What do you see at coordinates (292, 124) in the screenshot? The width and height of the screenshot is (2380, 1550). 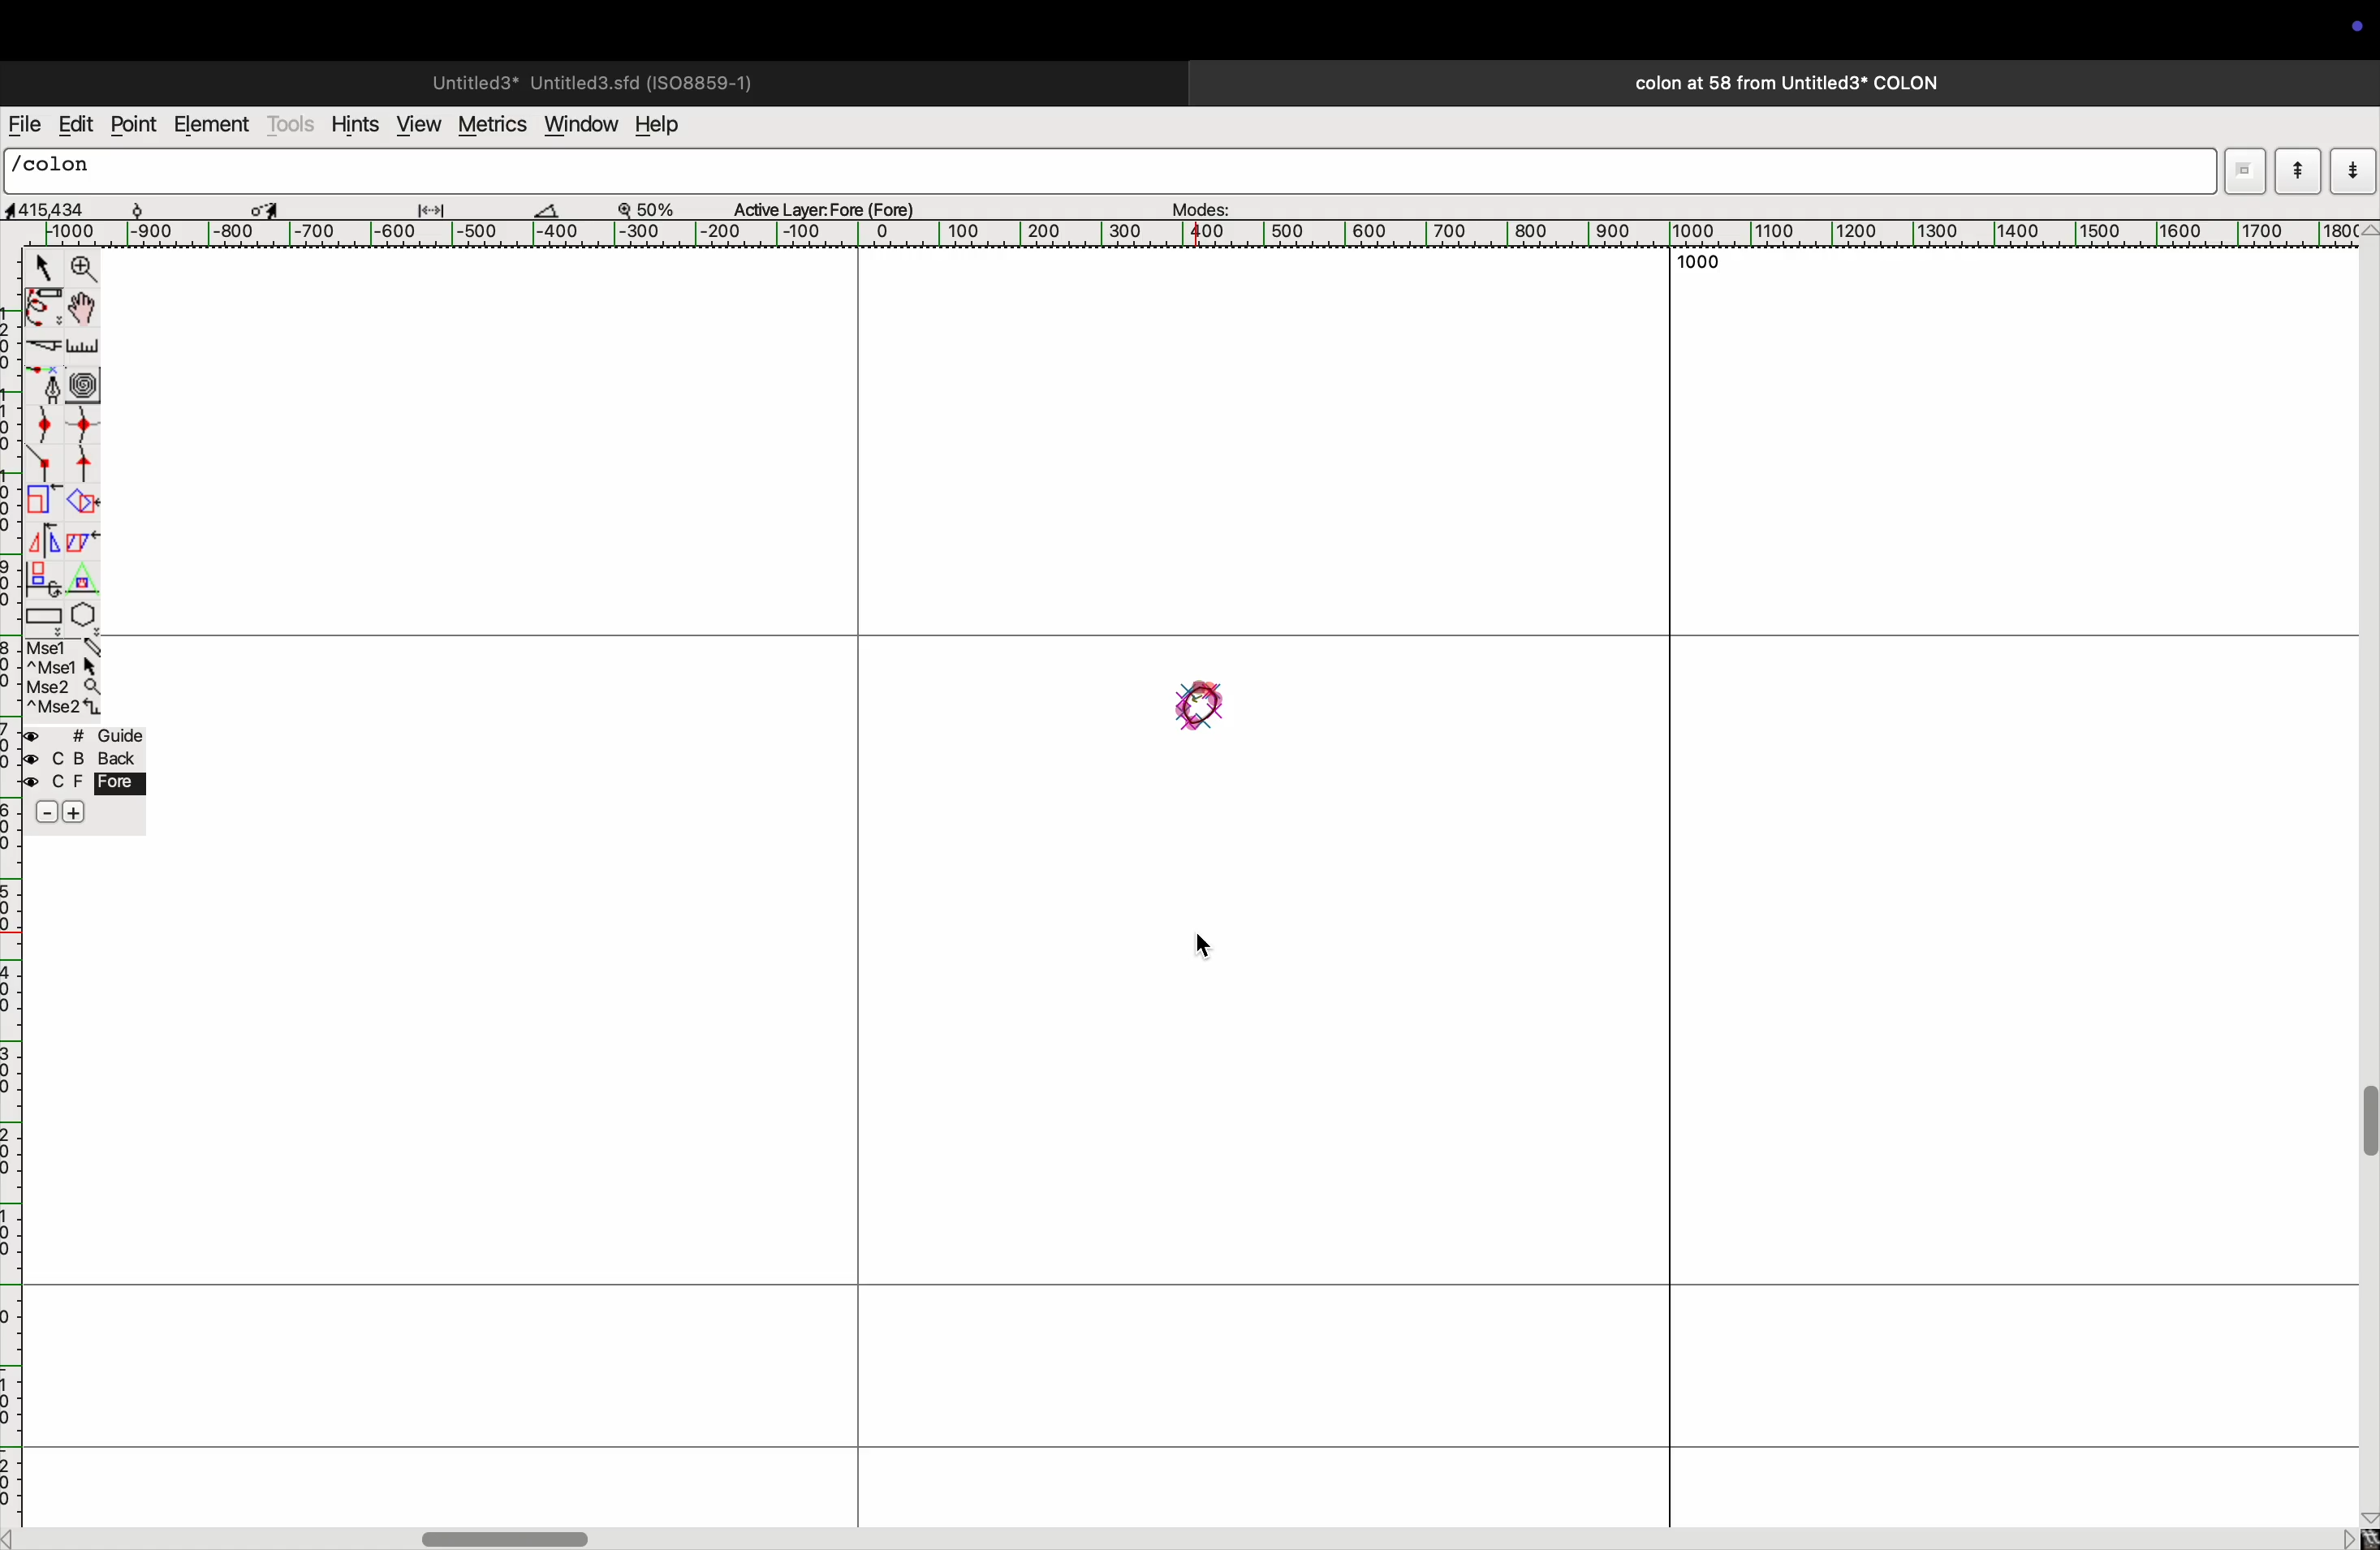 I see `tools` at bounding box center [292, 124].